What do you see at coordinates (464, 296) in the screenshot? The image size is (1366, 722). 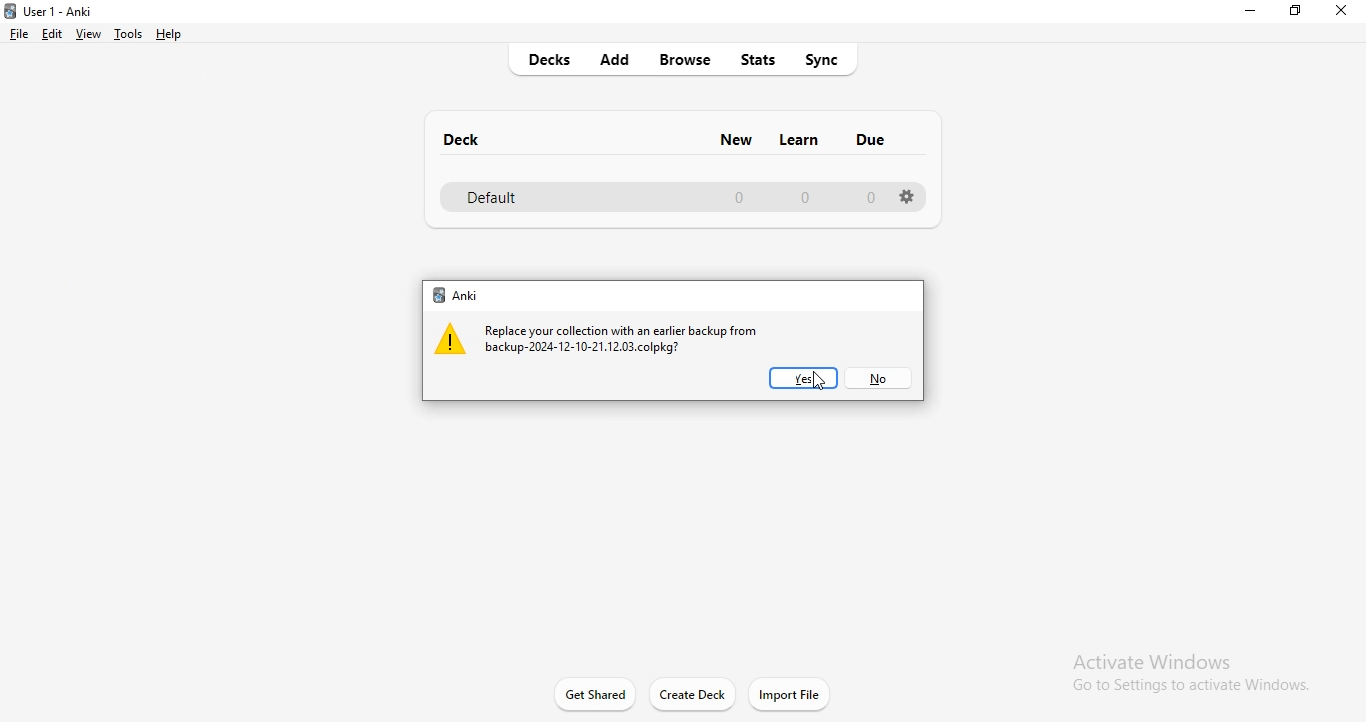 I see `anki` at bounding box center [464, 296].